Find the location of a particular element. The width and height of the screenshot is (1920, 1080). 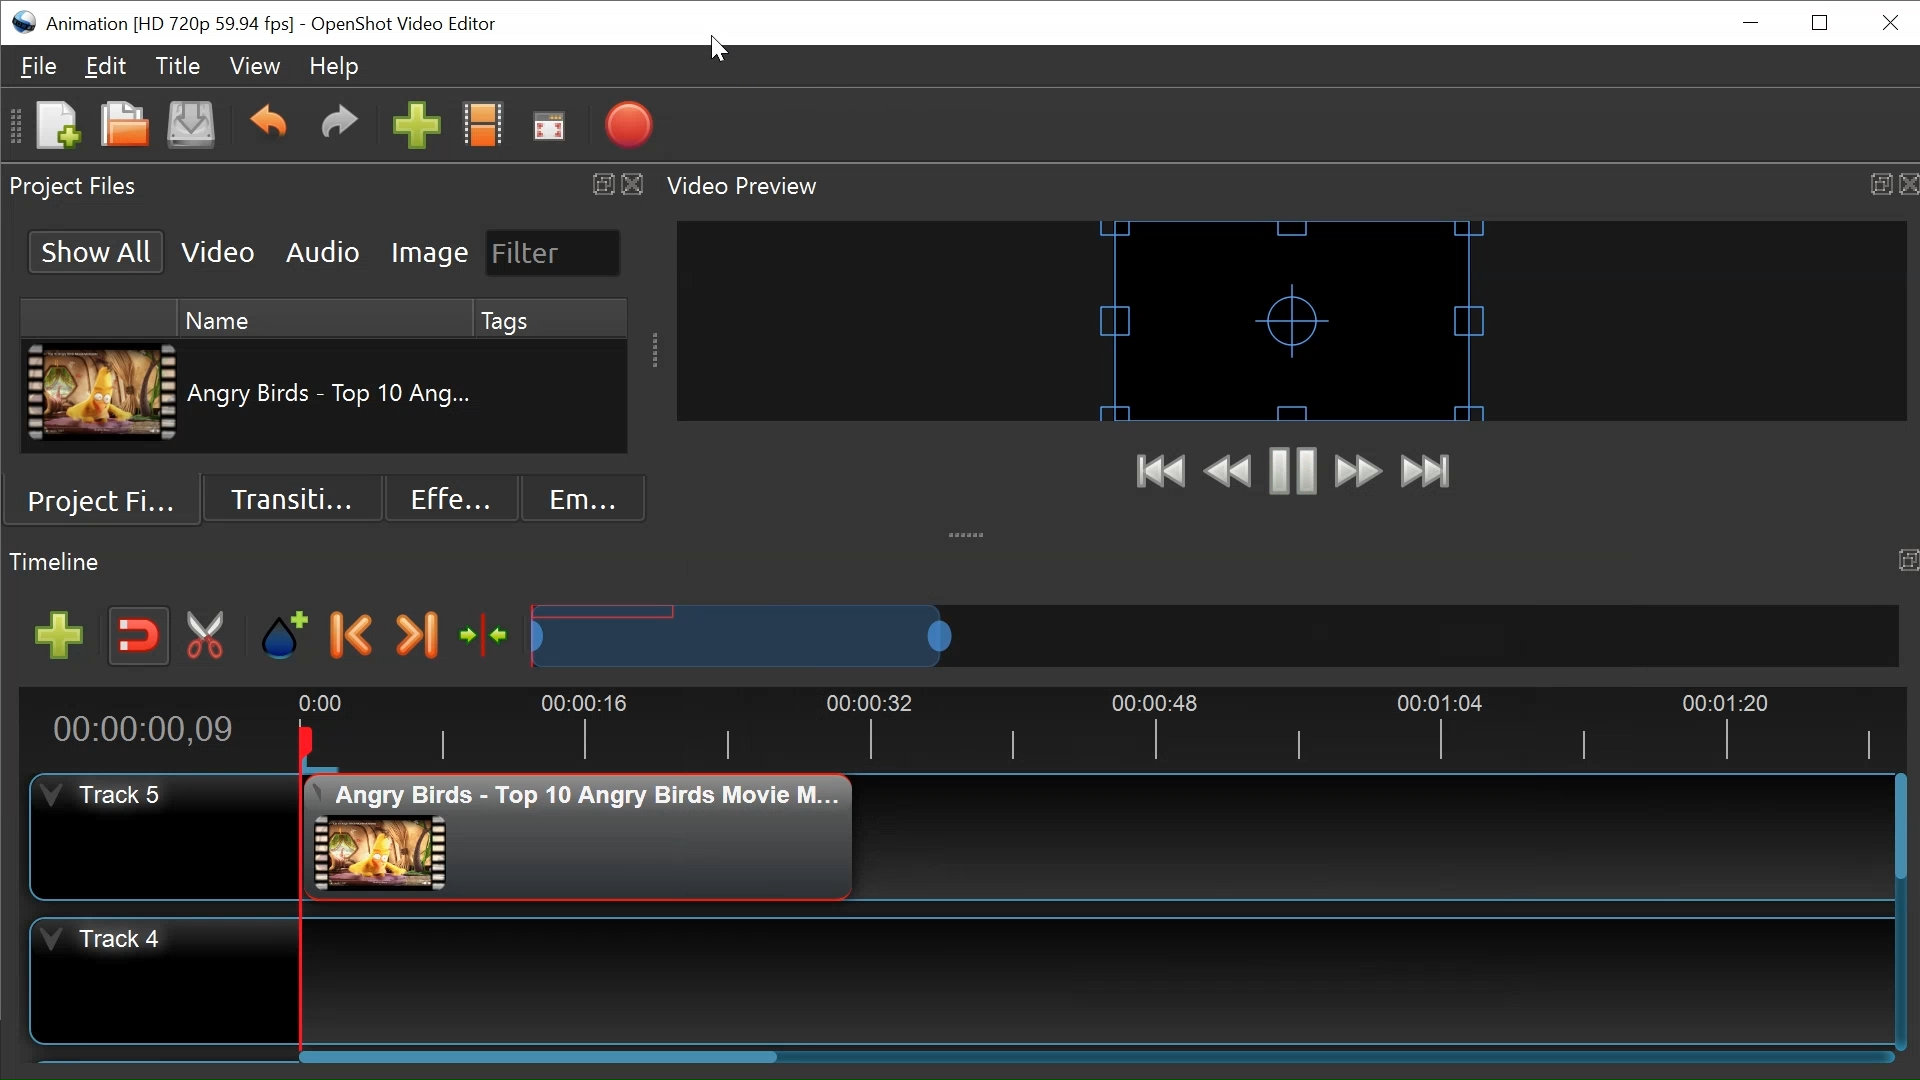

Snap is located at coordinates (137, 636).